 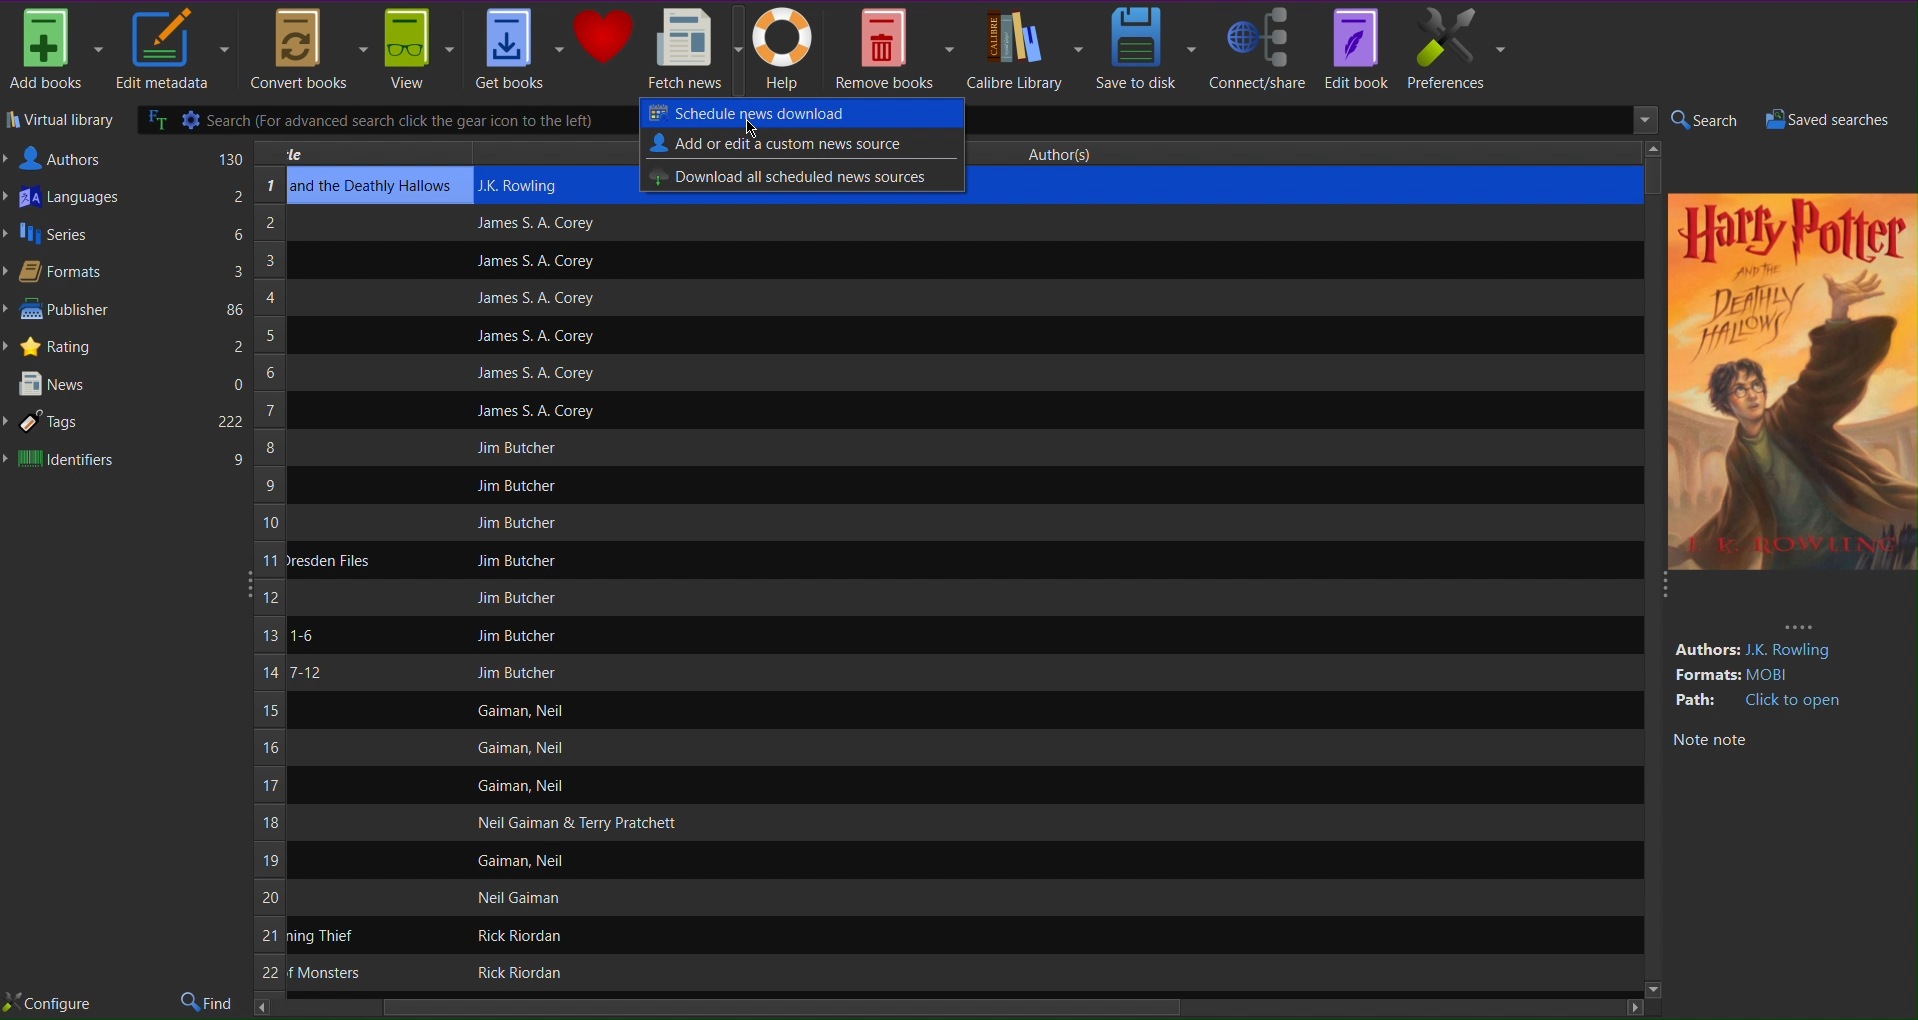 I want to click on Gaiman, Neil, so click(x=523, y=786).